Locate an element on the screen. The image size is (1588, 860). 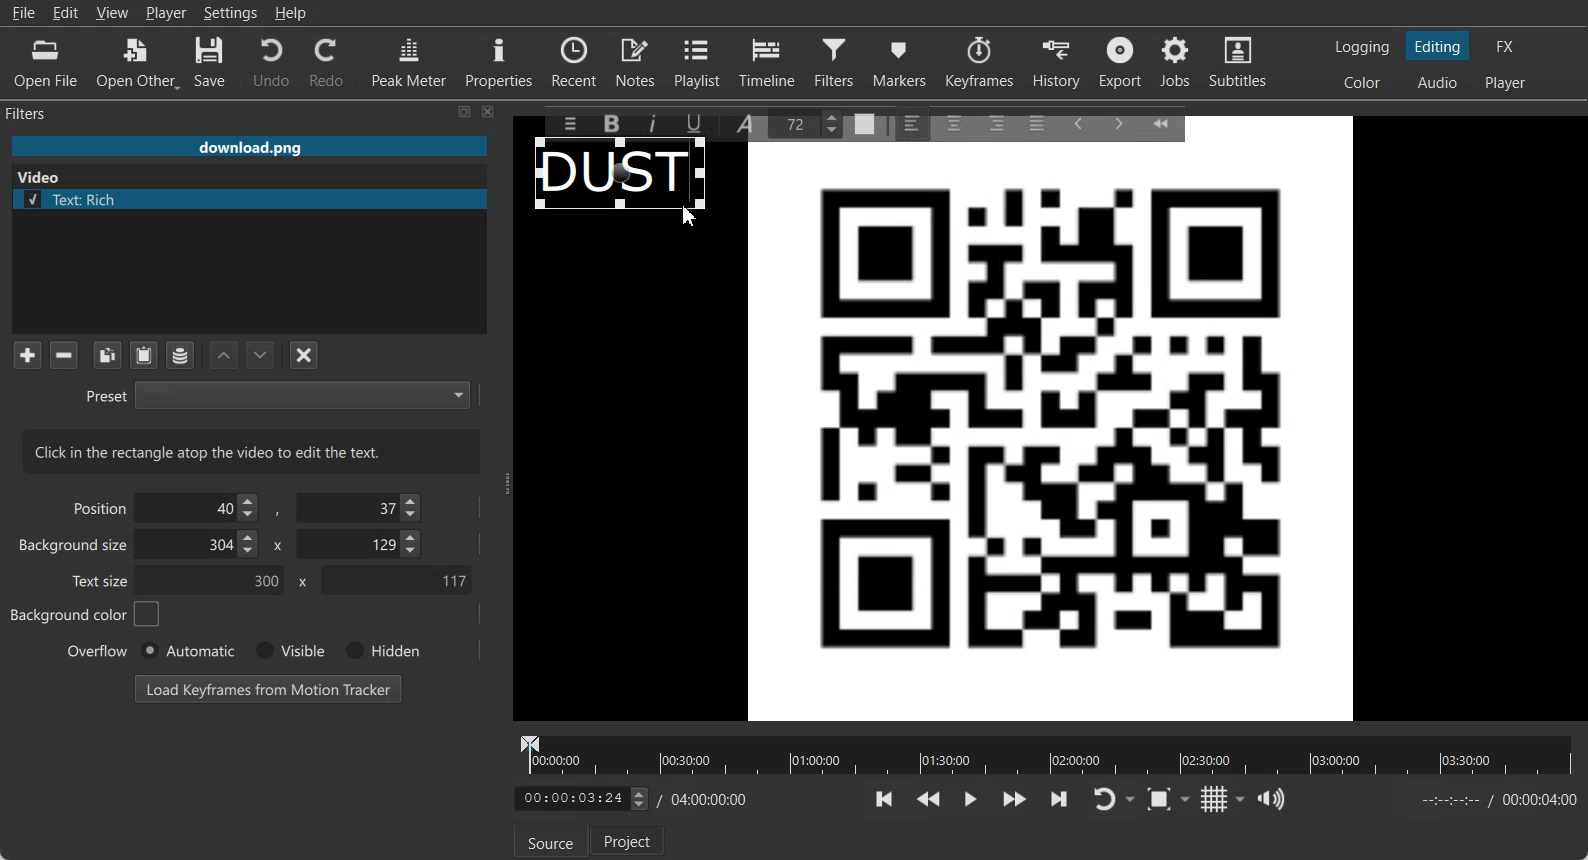
Switching to the Color layout is located at coordinates (1362, 83).